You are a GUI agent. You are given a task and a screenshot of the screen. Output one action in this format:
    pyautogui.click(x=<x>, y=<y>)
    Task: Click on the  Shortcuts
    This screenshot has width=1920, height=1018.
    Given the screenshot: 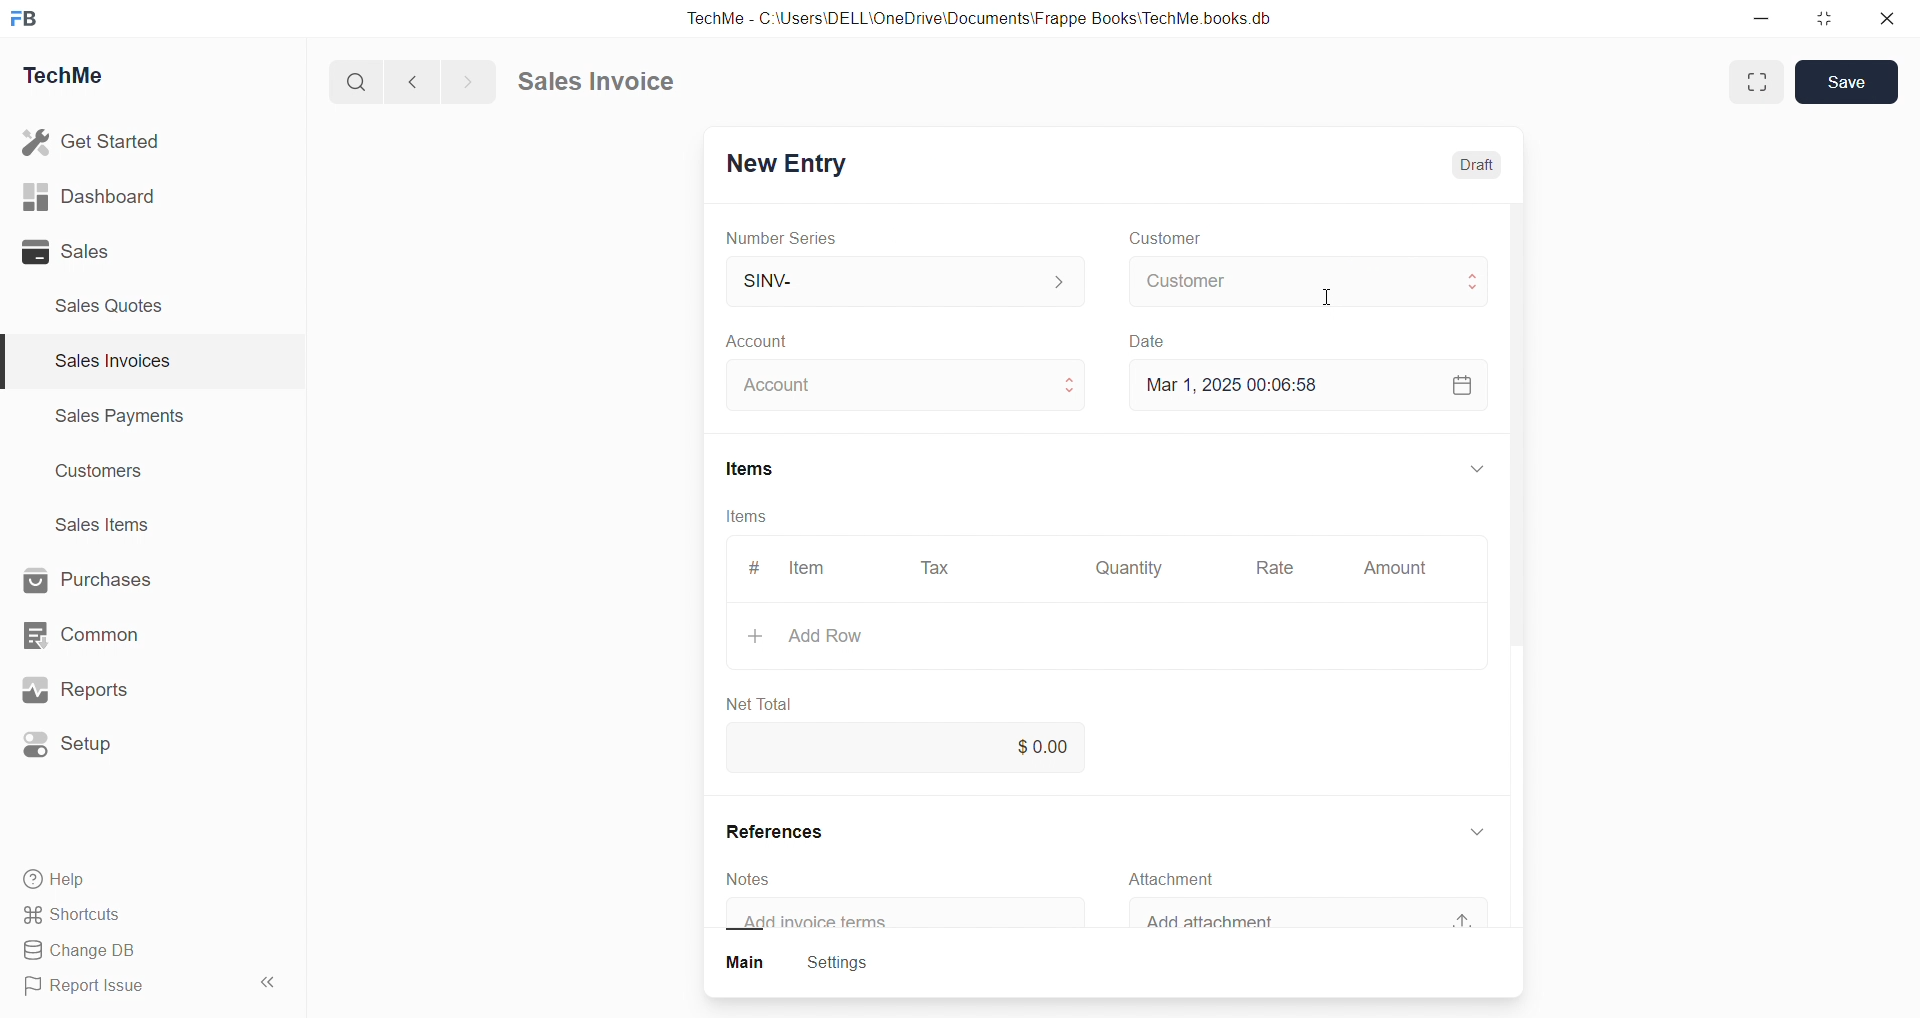 What is the action you would take?
    pyautogui.click(x=80, y=916)
    